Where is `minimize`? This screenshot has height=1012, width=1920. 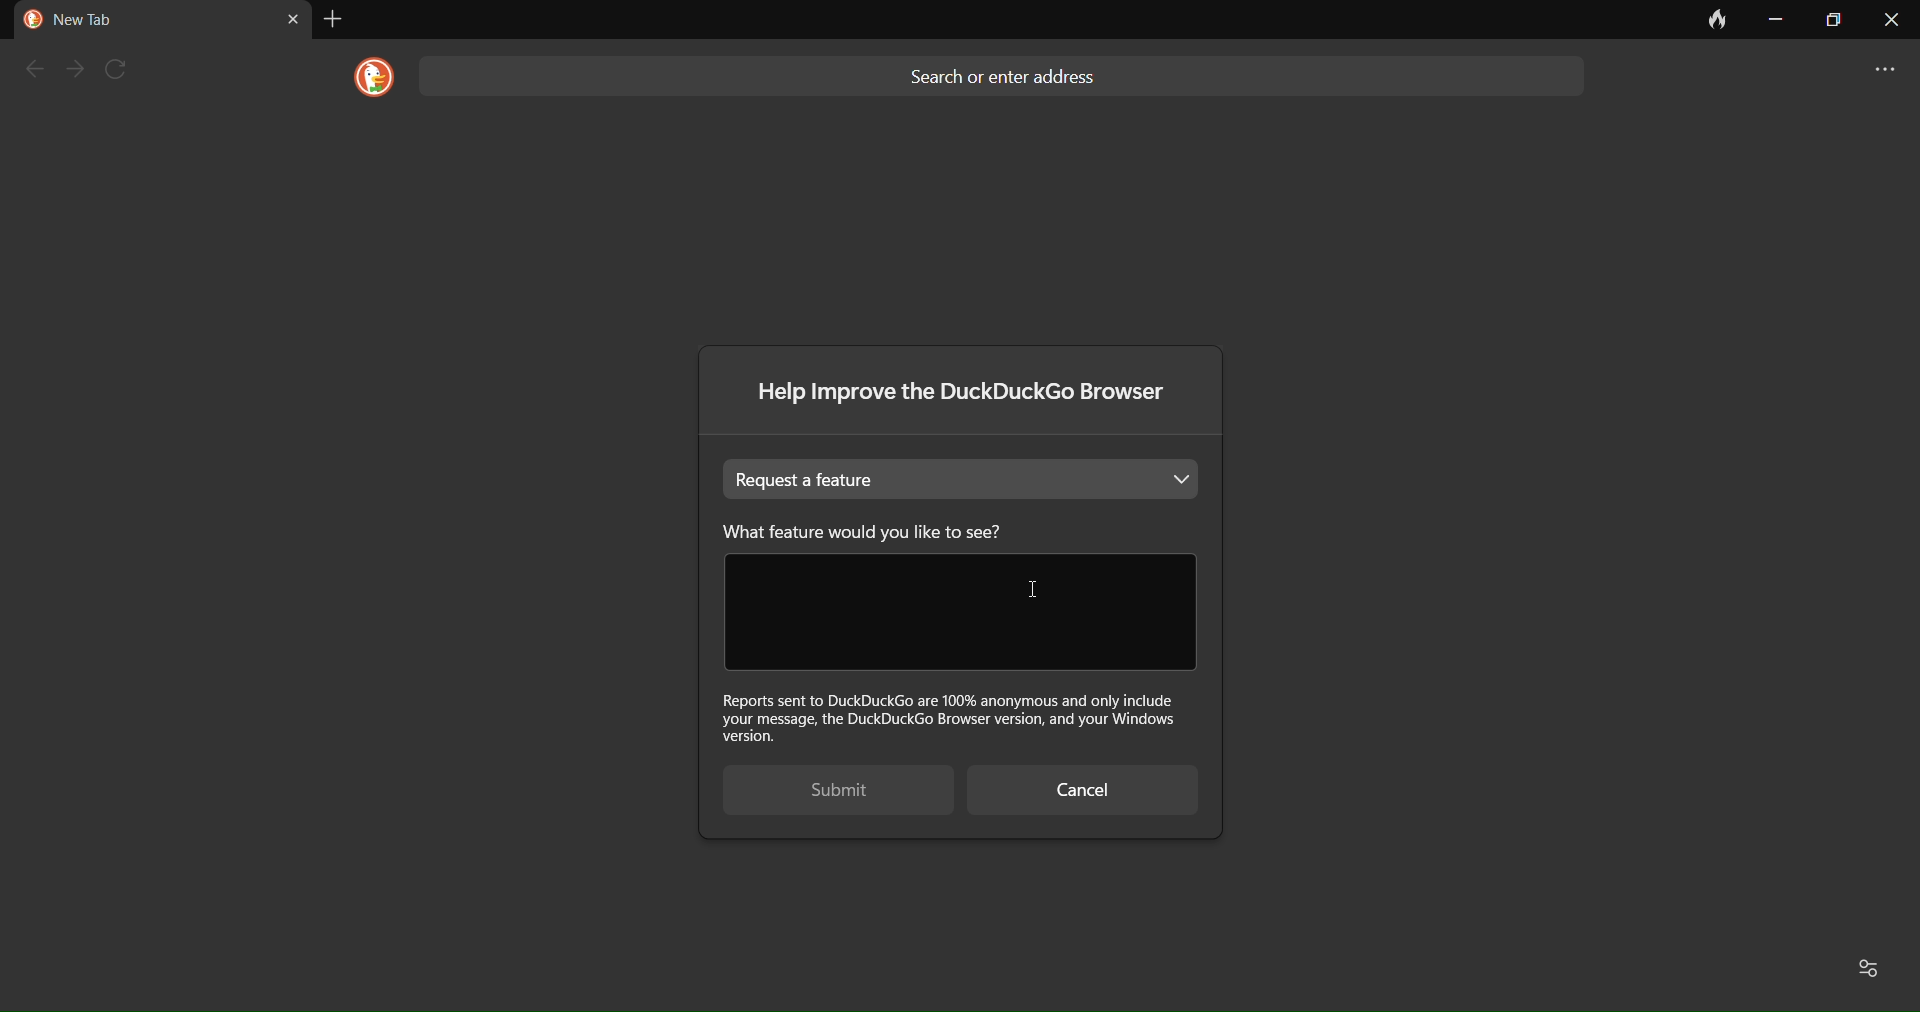 minimize is located at coordinates (1774, 20).